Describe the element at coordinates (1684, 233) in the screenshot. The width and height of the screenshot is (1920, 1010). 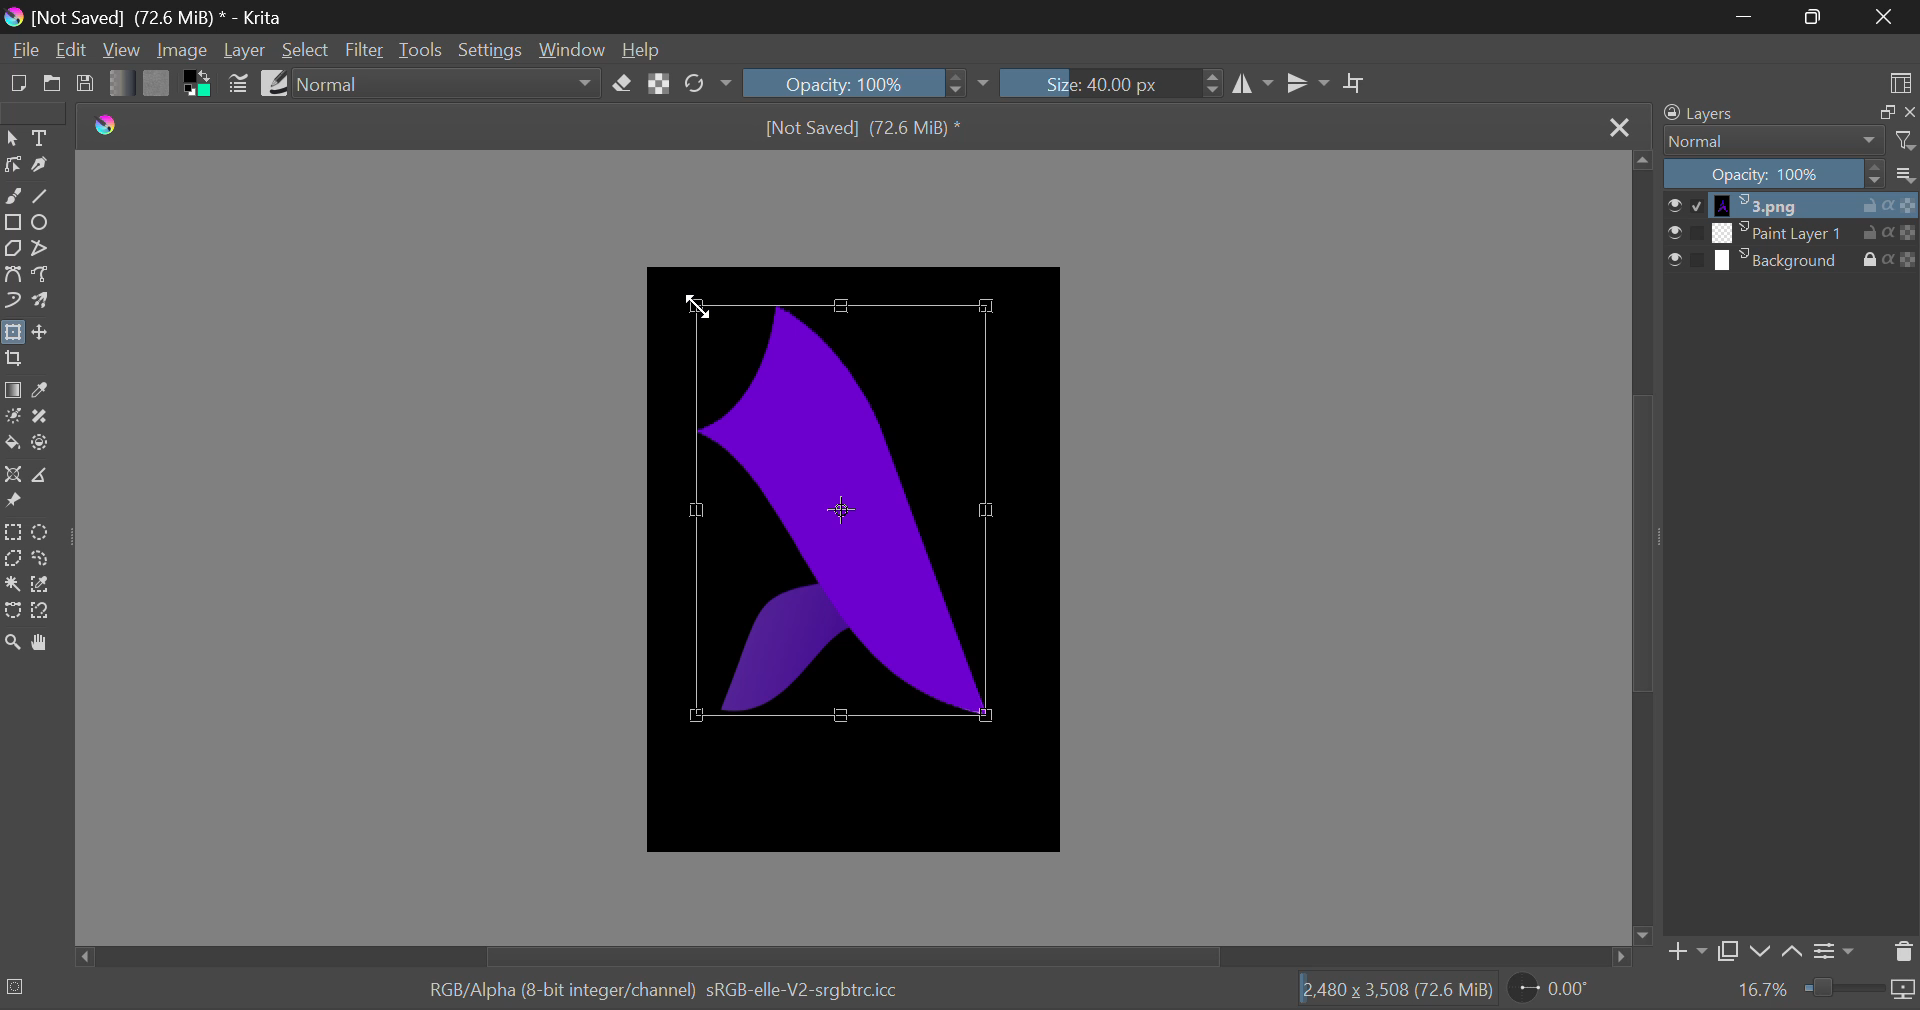
I see `checkbox` at that location.